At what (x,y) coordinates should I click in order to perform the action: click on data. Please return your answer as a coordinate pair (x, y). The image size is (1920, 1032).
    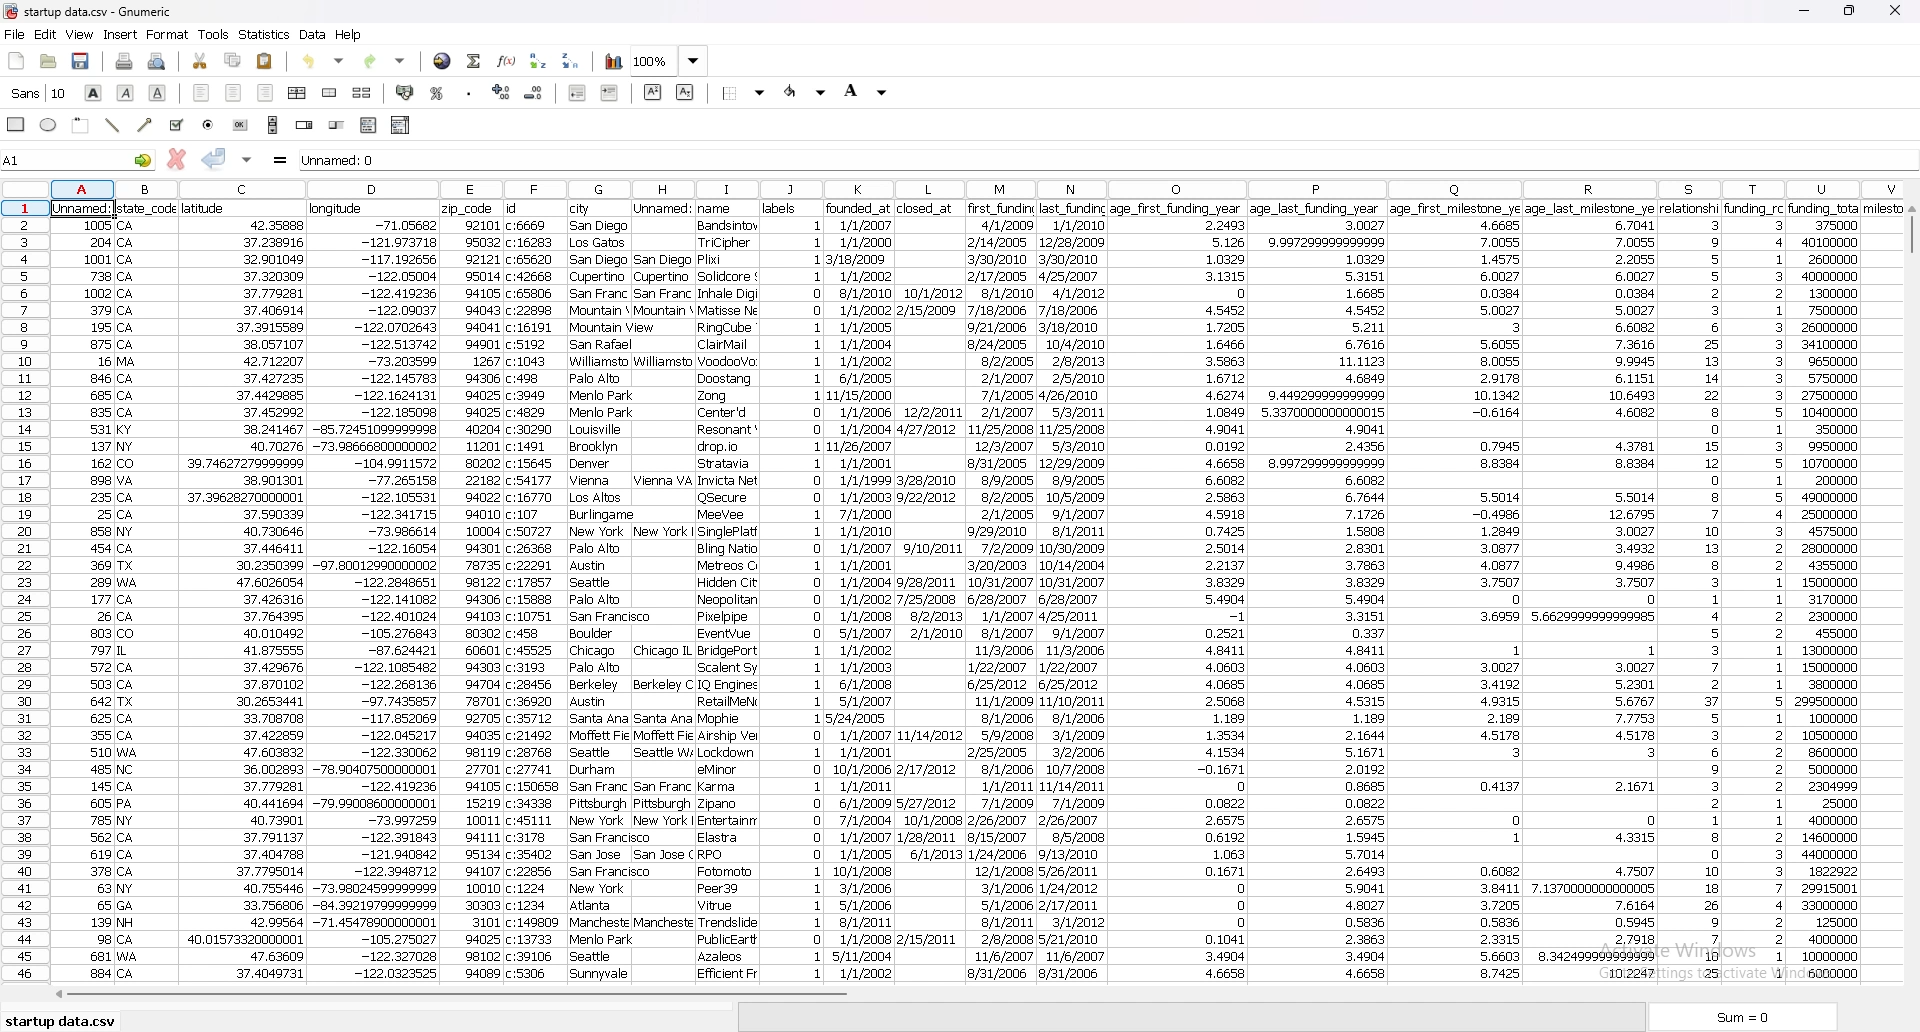
    Looking at the image, I should click on (532, 589).